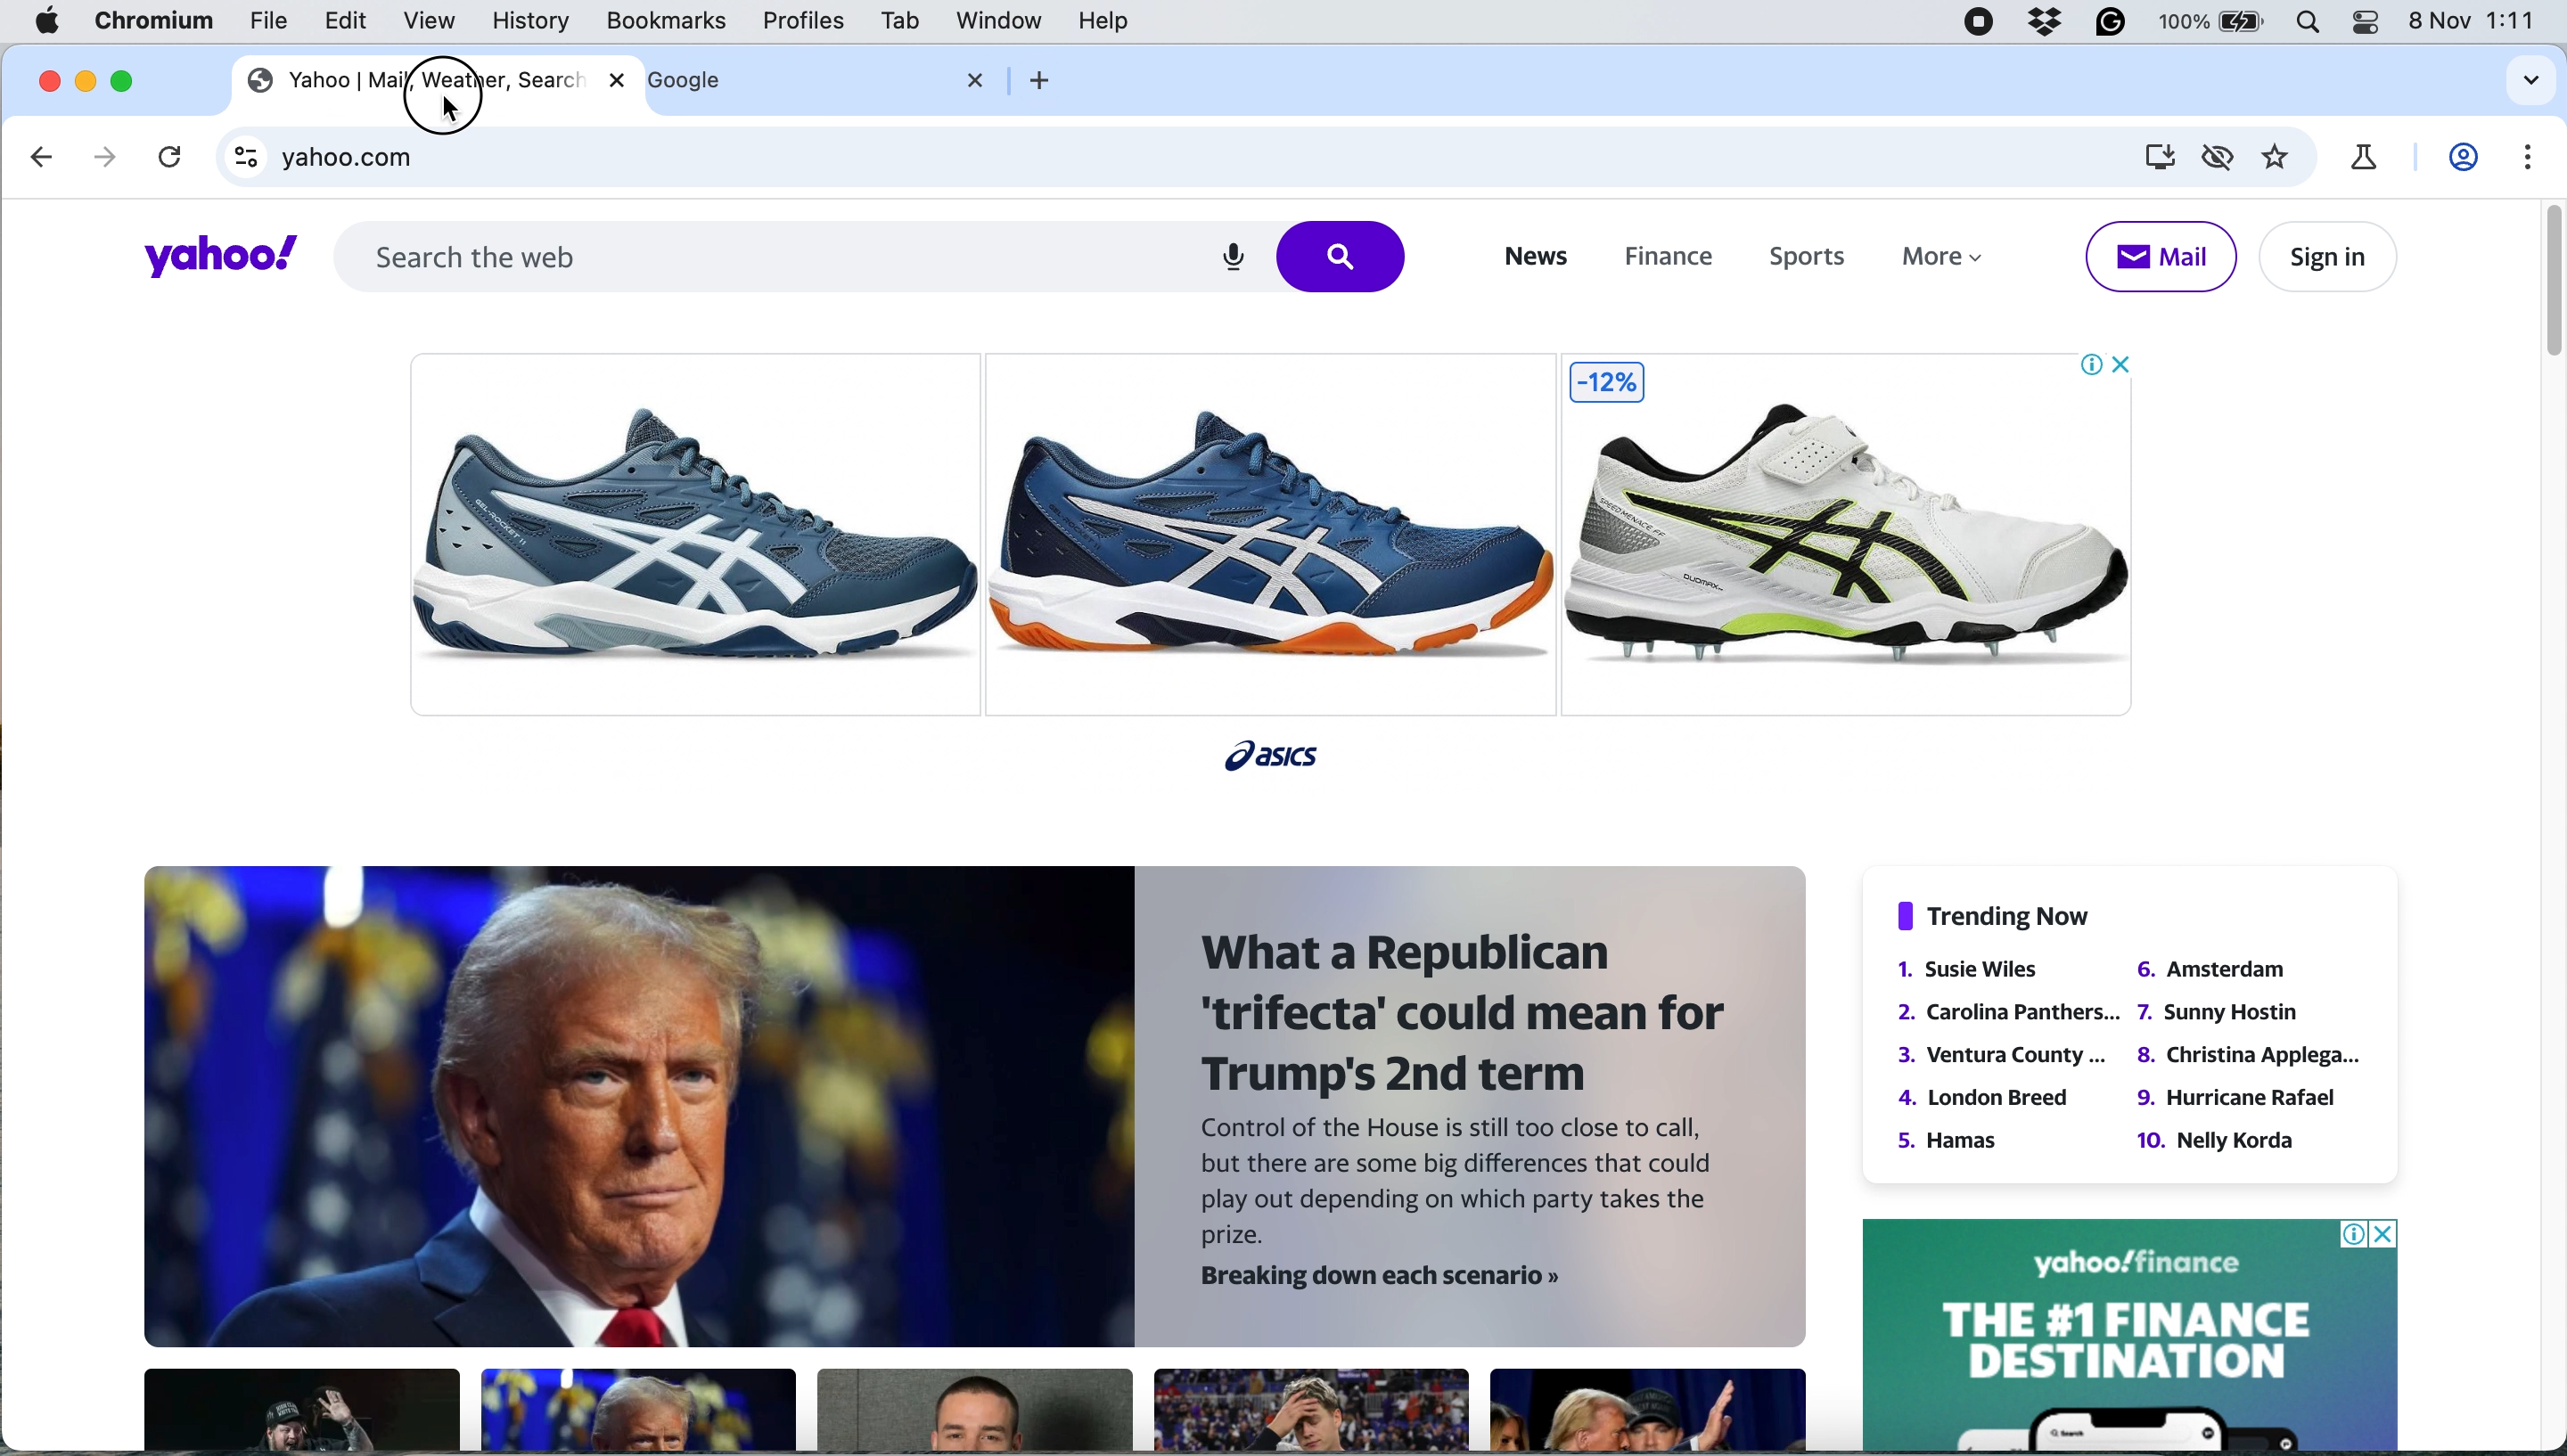 The image size is (2567, 1456). What do you see at coordinates (2222, 155) in the screenshot?
I see `third party cookies limited` at bounding box center [2222, 155].